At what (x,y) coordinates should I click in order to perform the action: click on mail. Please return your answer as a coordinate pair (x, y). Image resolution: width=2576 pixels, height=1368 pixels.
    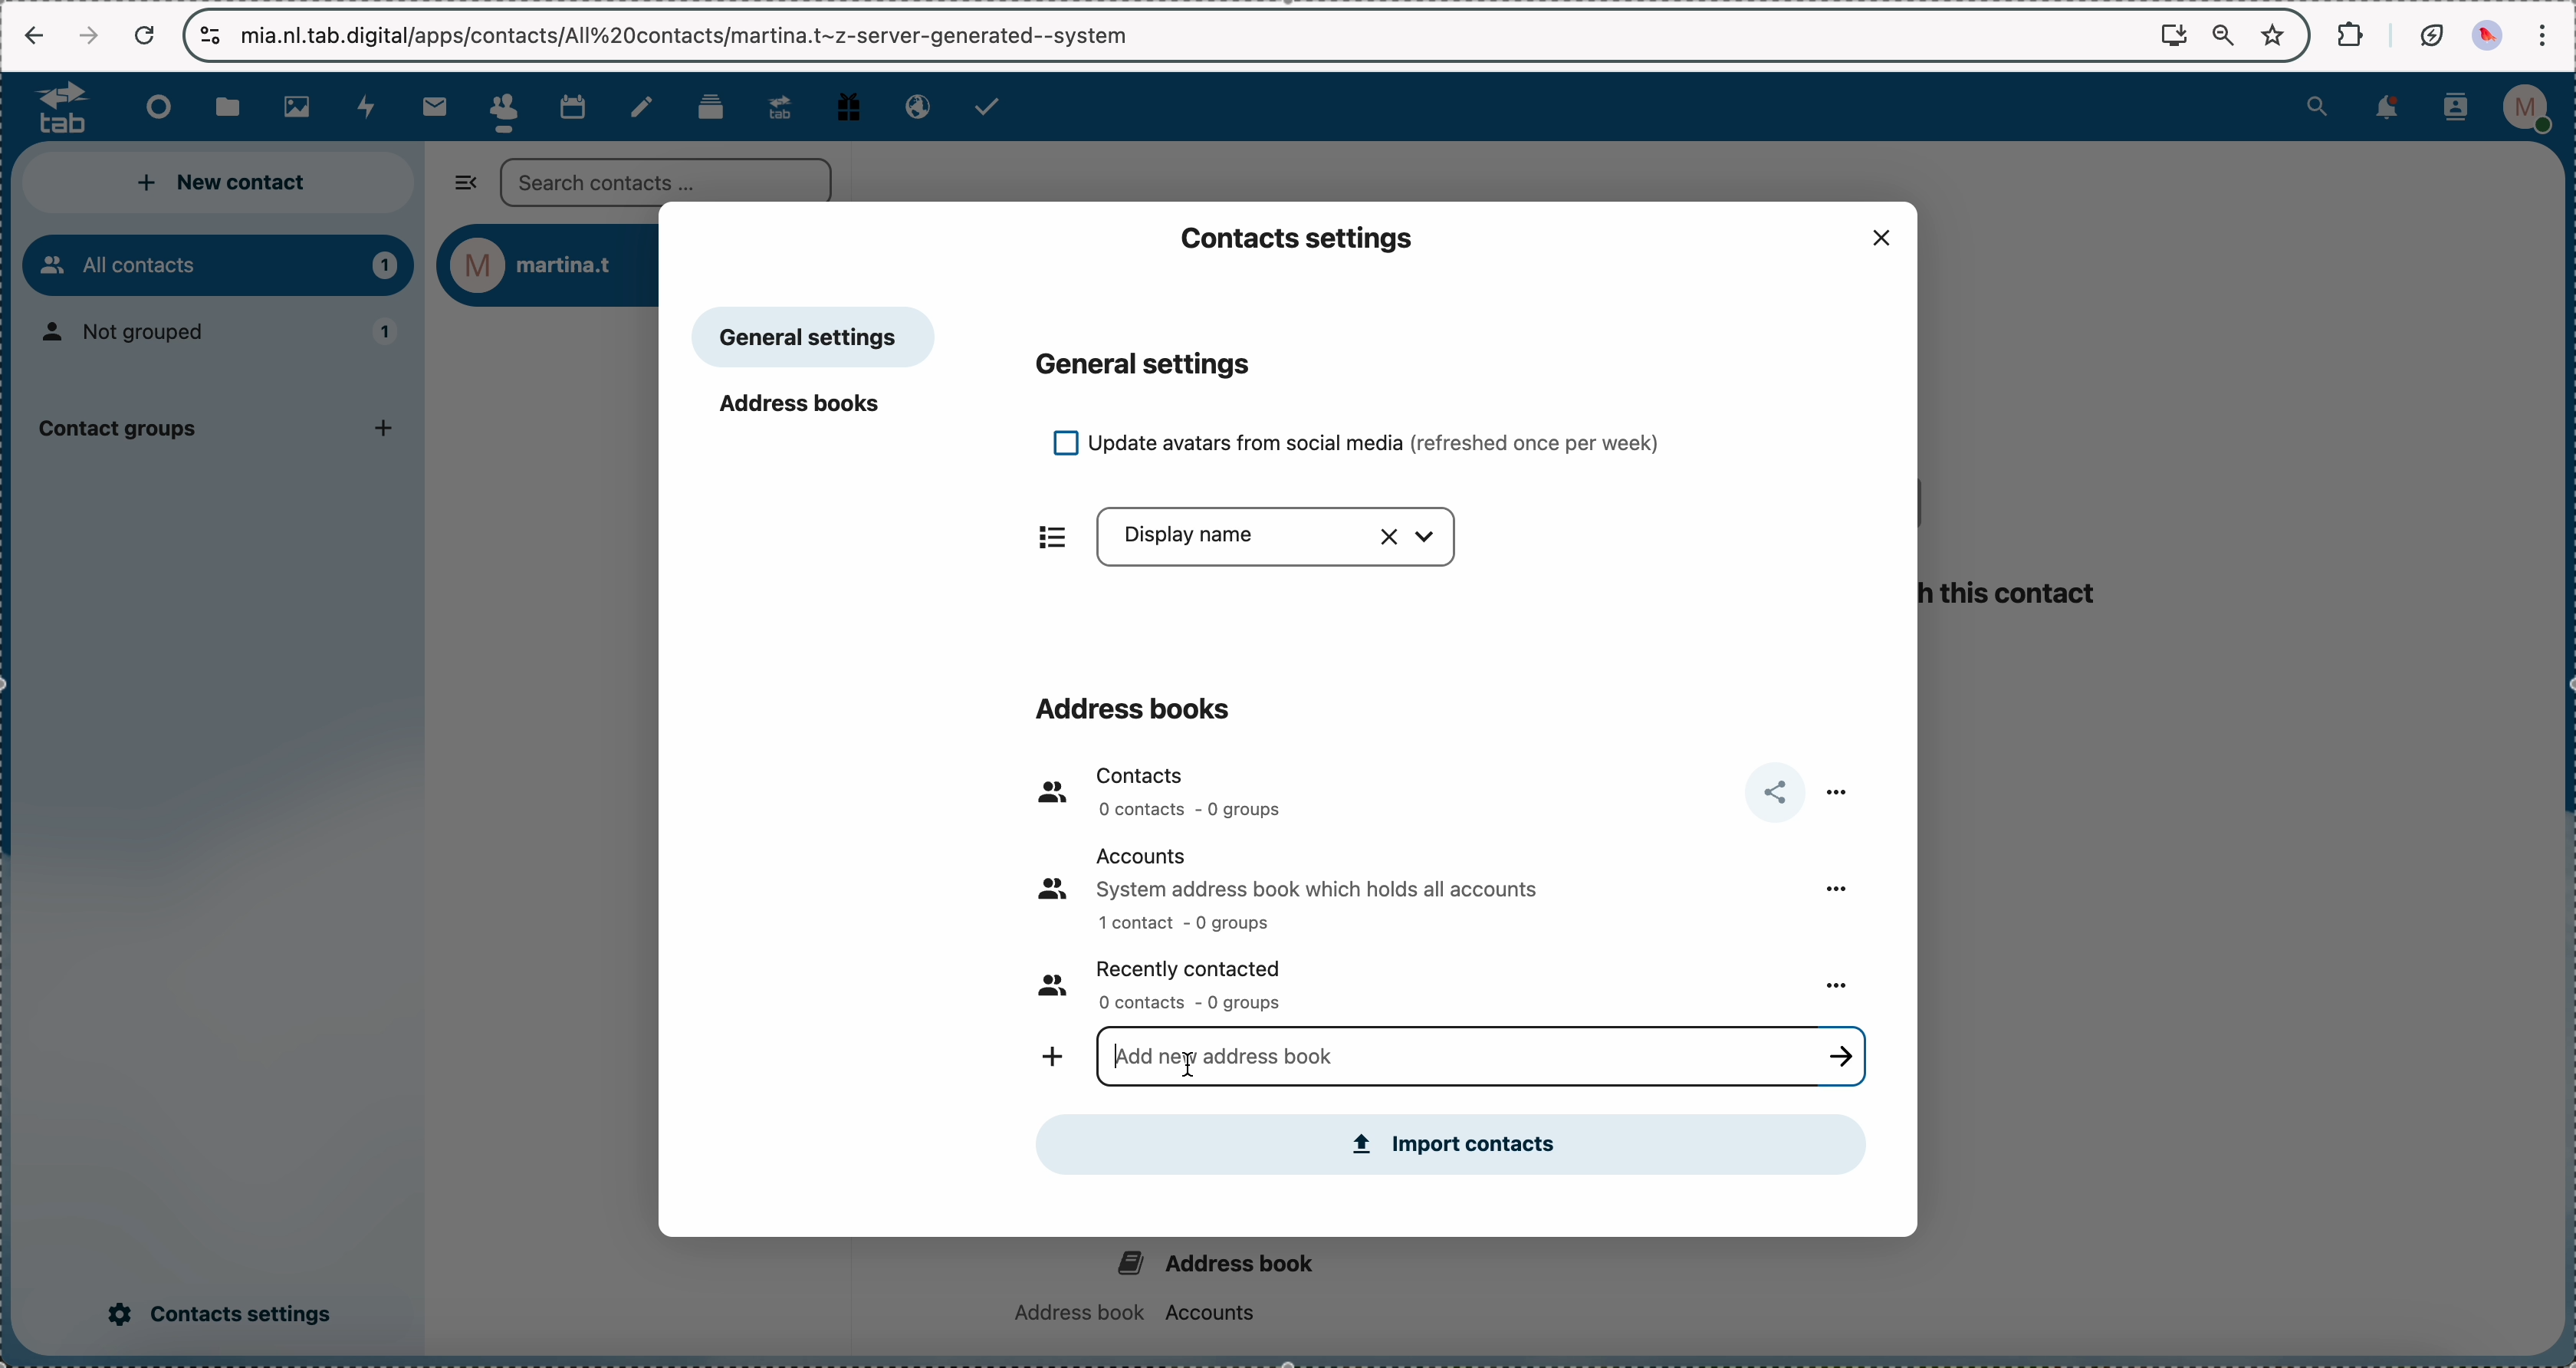
    Looking at the image, I should click on (433, 107).